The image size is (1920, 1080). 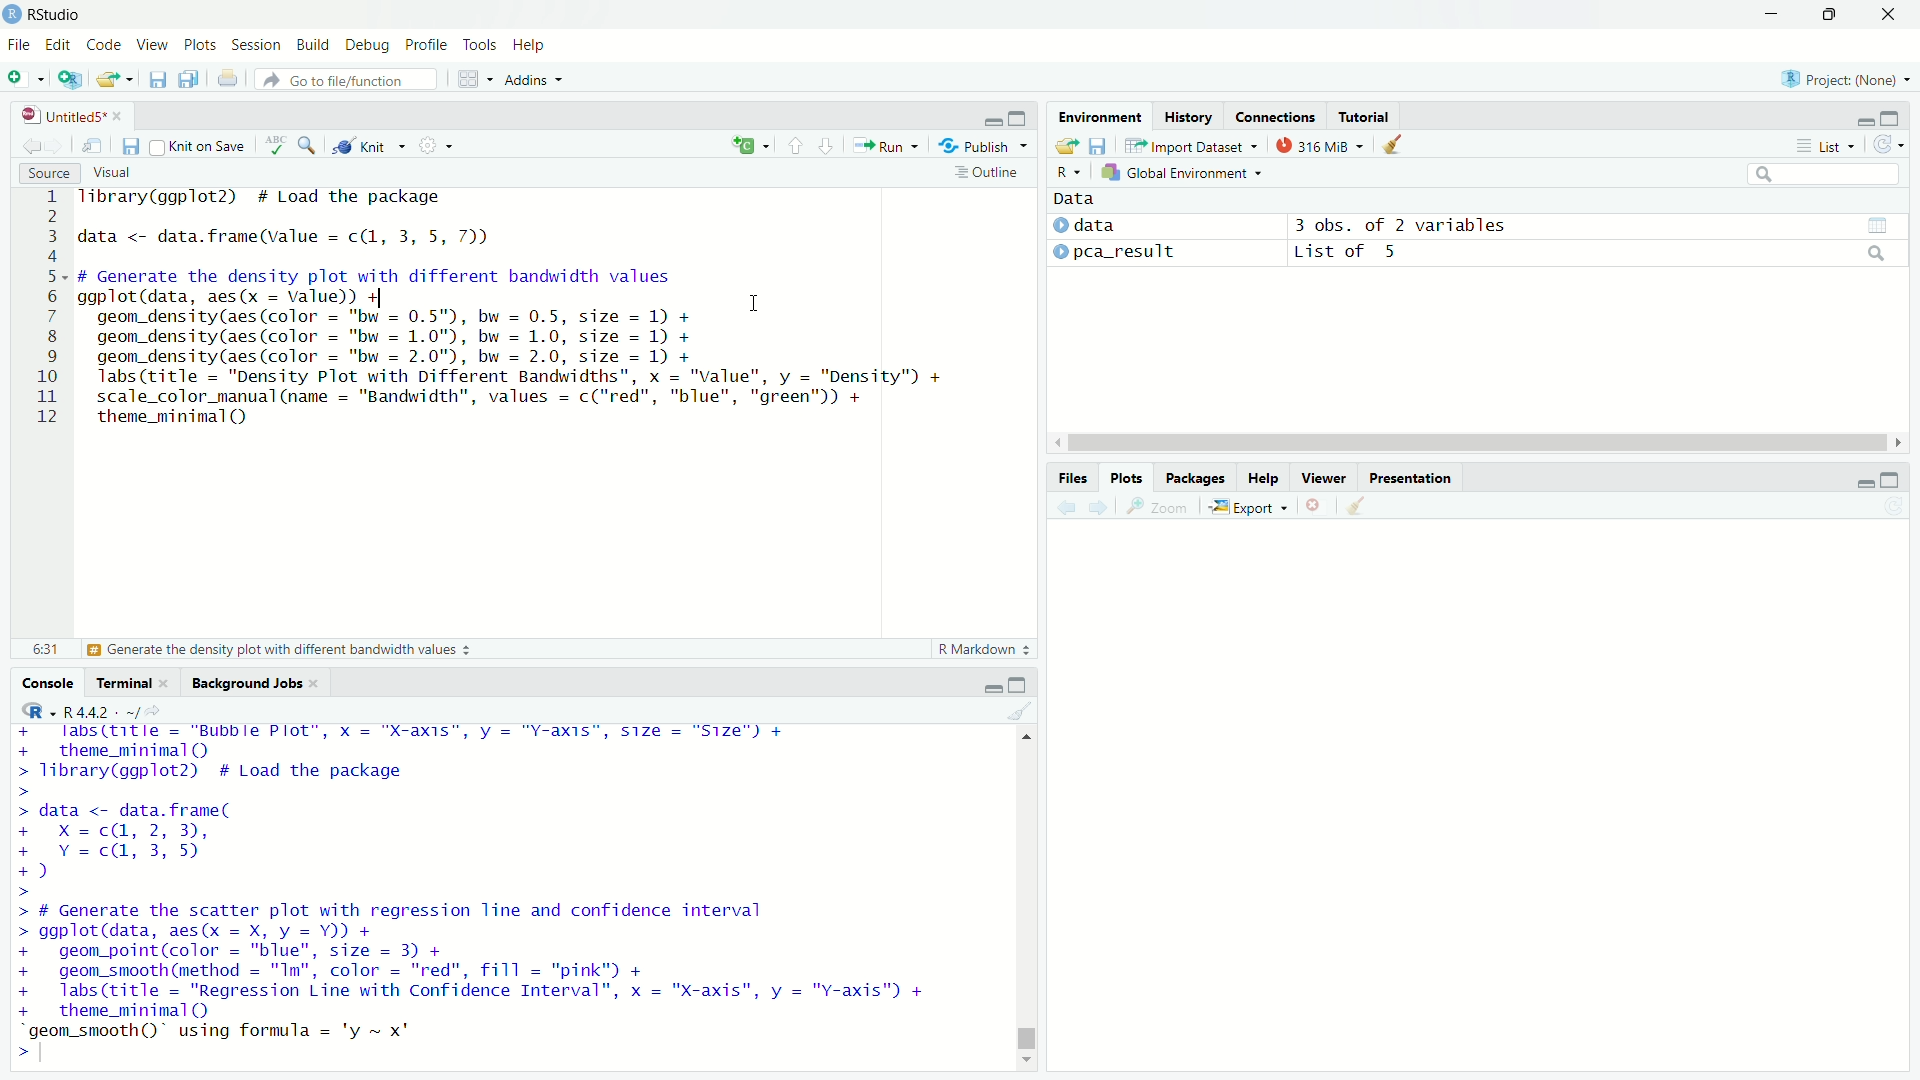 What do you see at coordinates (52, 145) in the screenshot?
I see `Go forward to next source location` at bounding box center [52, 145].